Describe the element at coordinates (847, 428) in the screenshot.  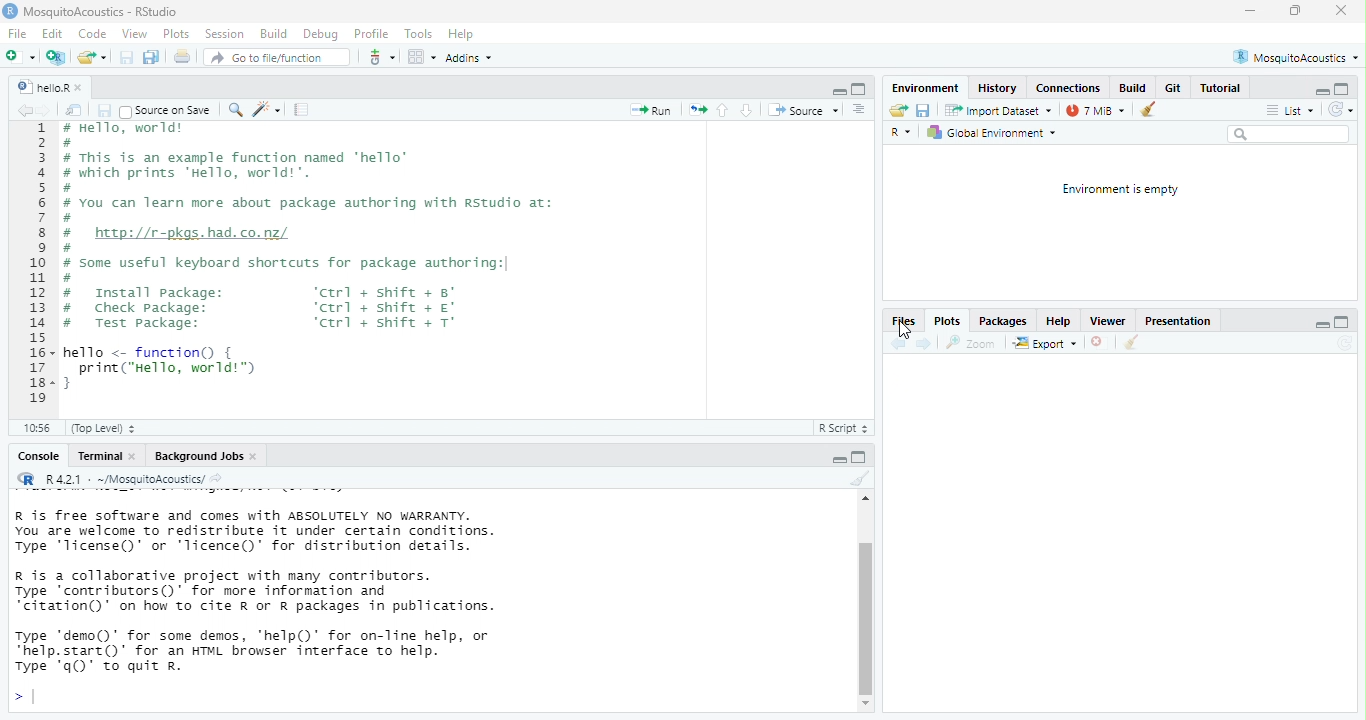
I see `R Script ` at that location.